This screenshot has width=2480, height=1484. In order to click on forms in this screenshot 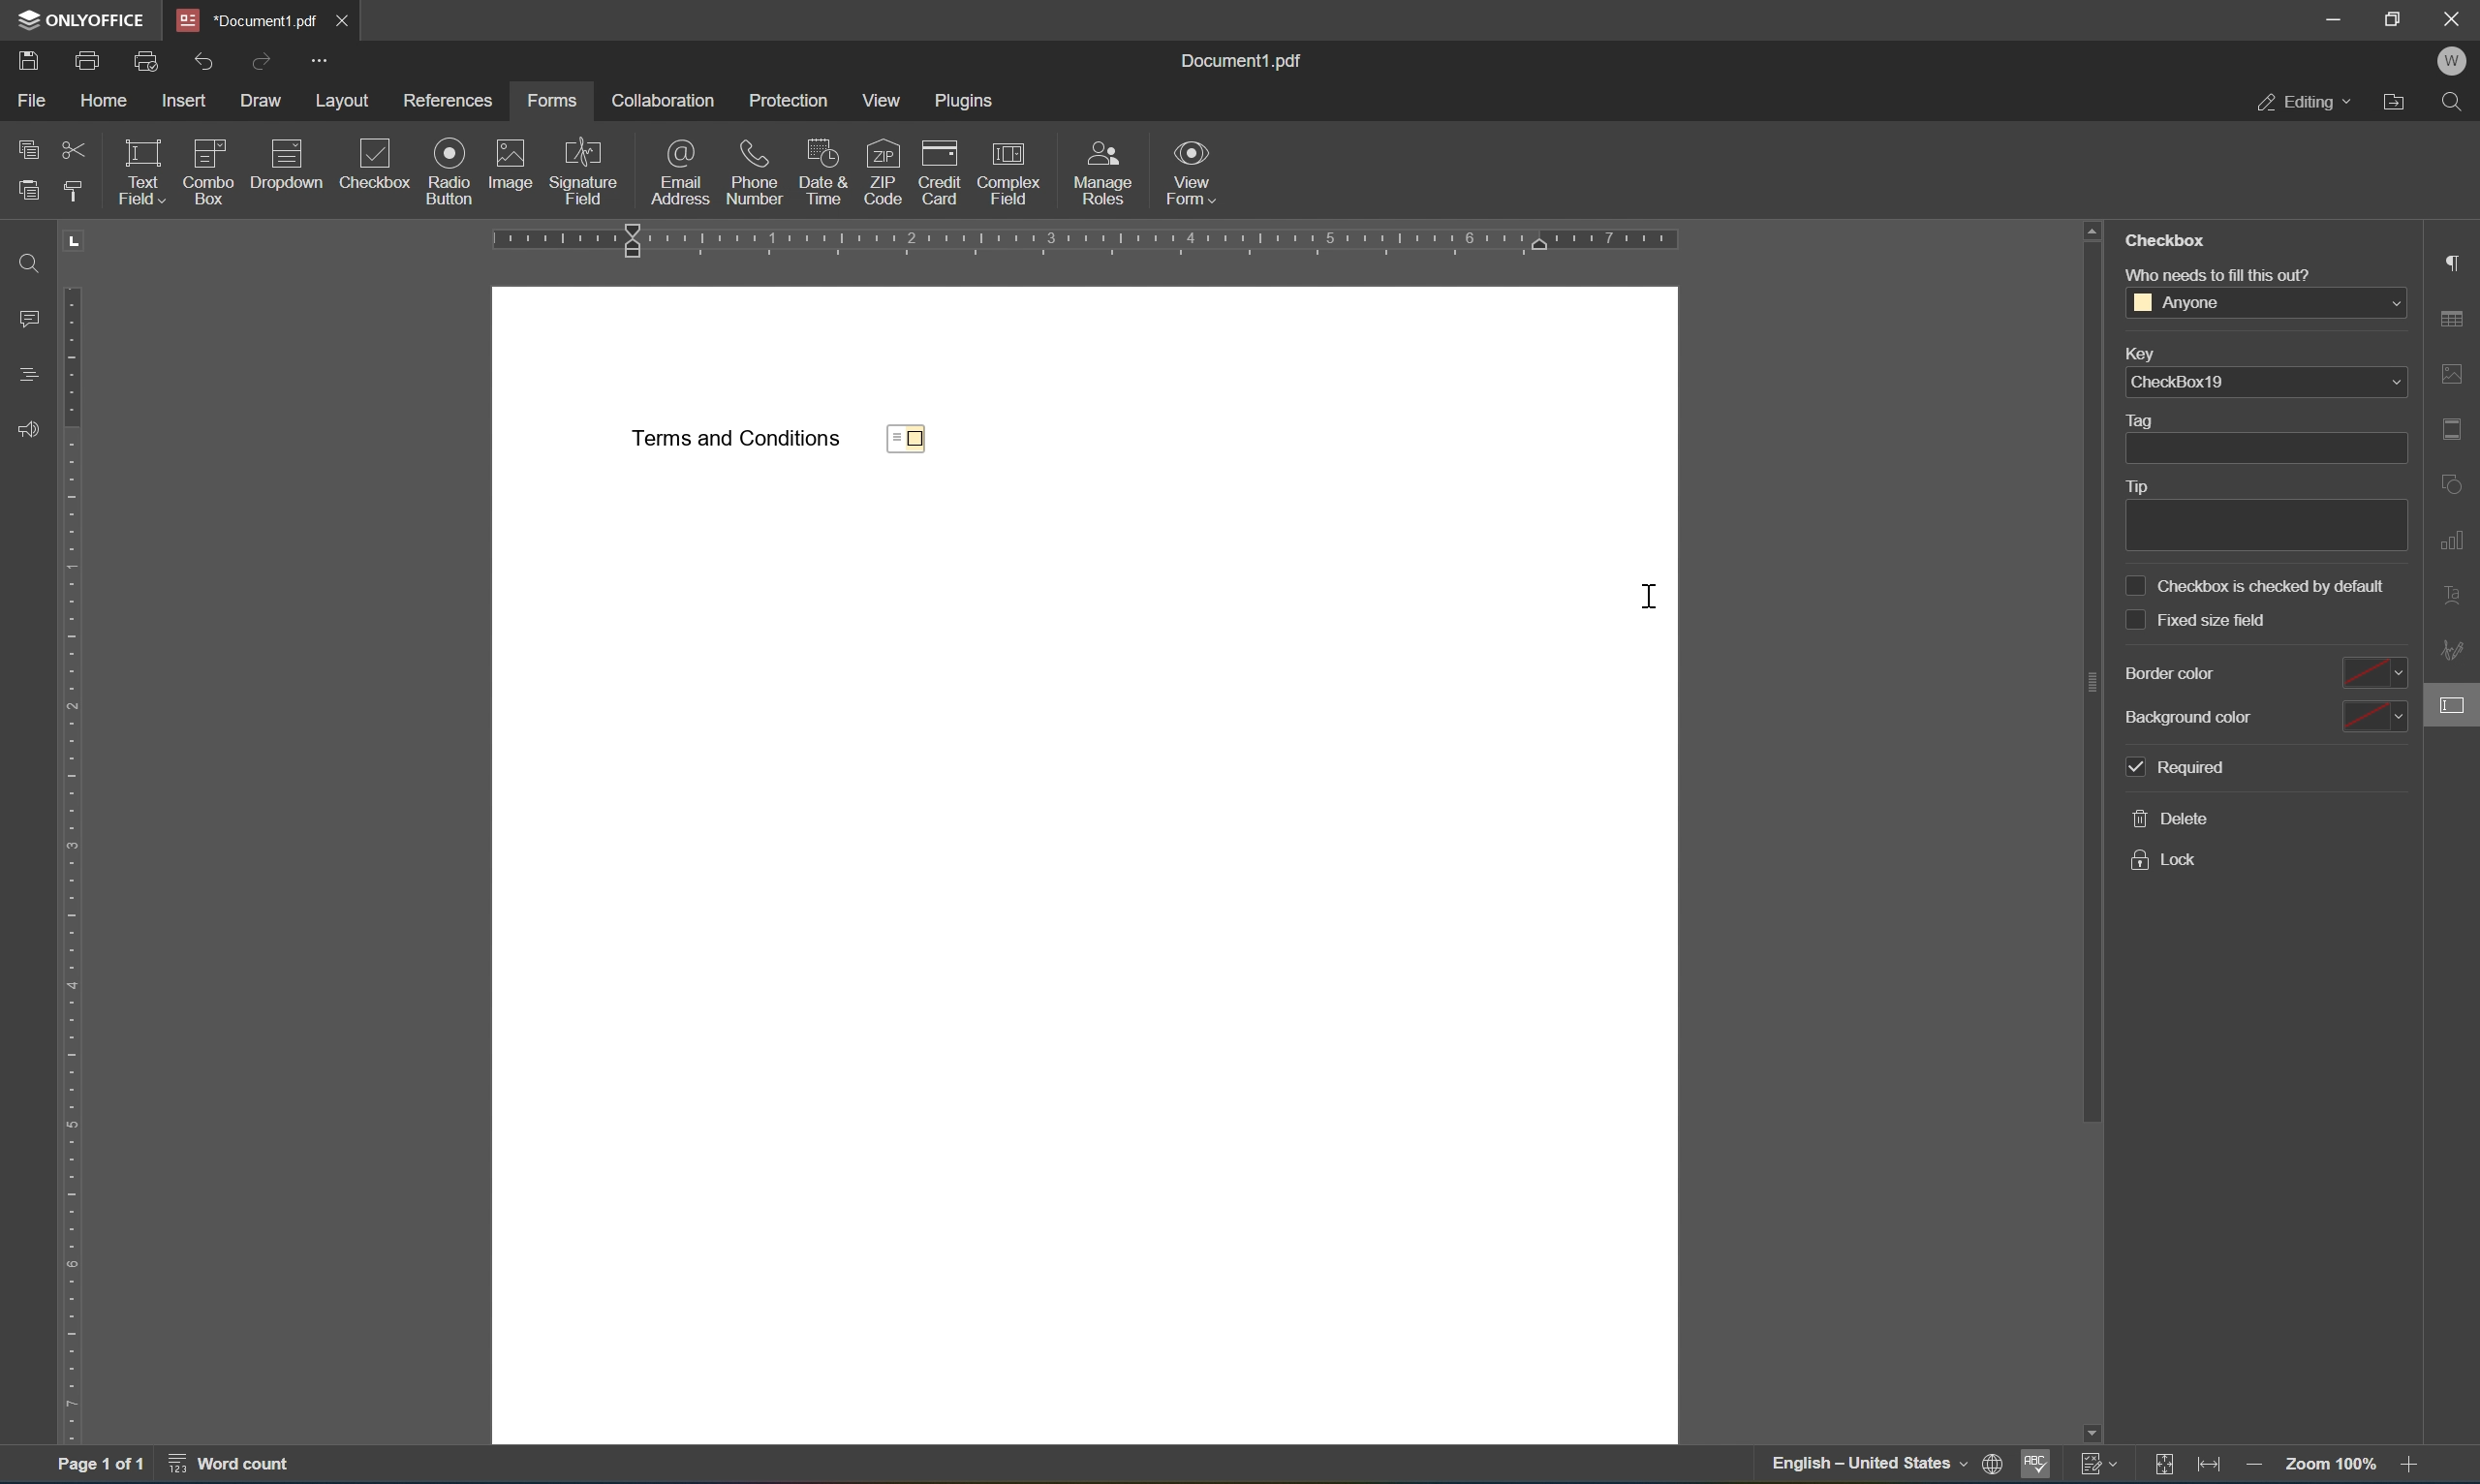, I will do `click(555, 101)`.